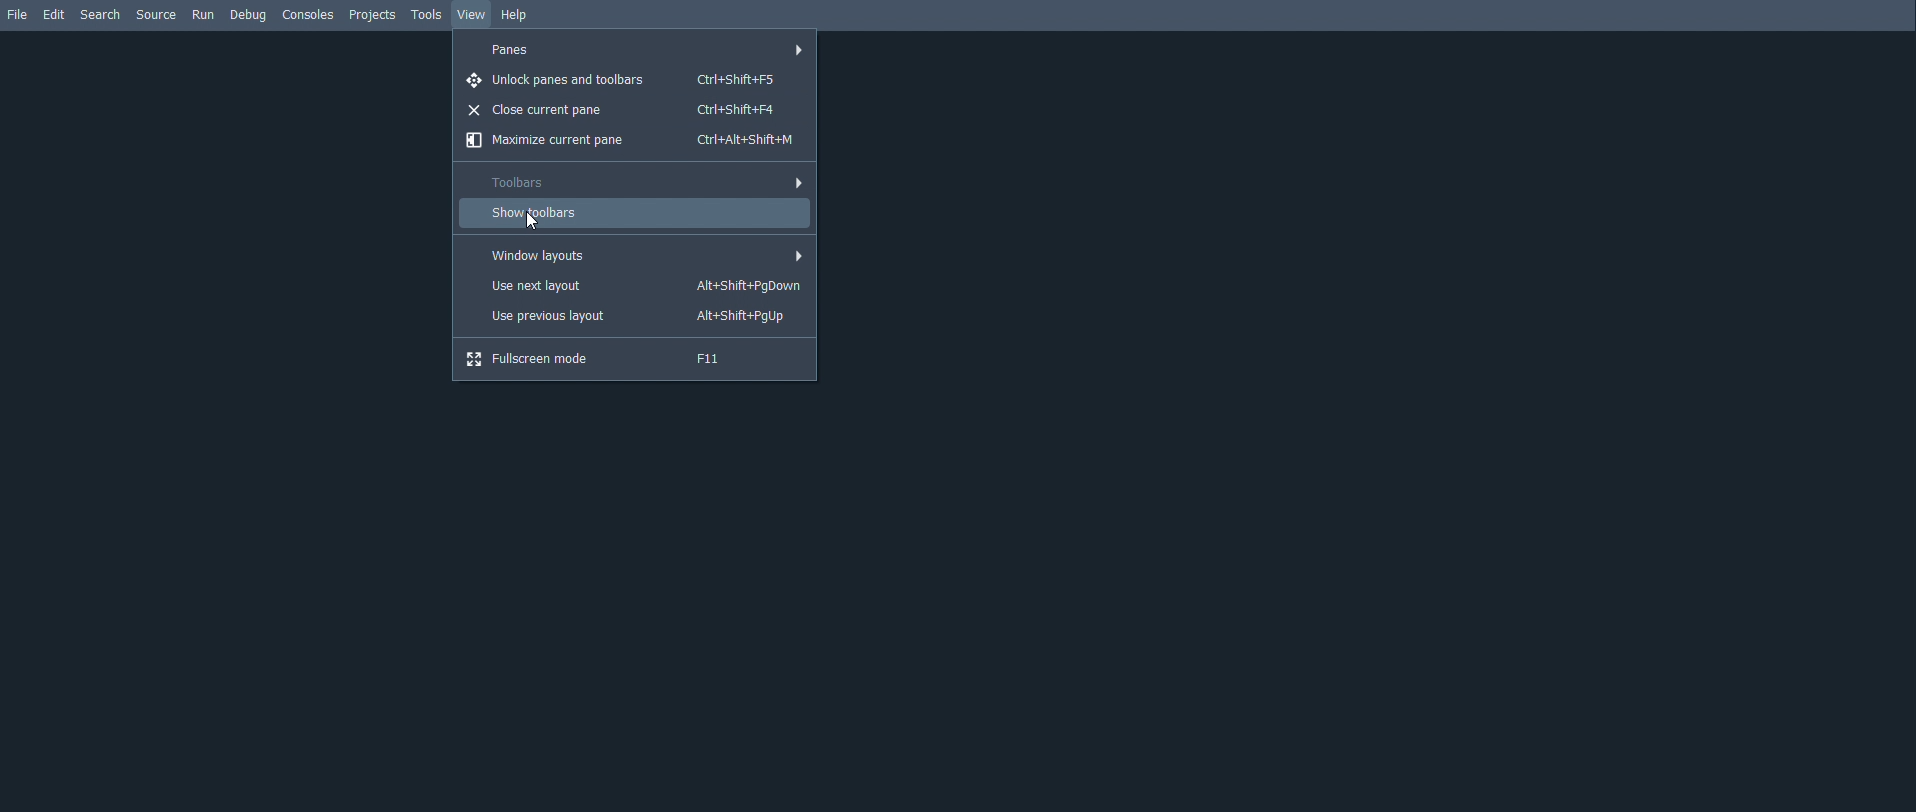 This screenshot has height=812, width=1916. What do you see at coordinates (631, 316) in the screenshot?
I see `Use previous layout` at bounding box center [631, 316].